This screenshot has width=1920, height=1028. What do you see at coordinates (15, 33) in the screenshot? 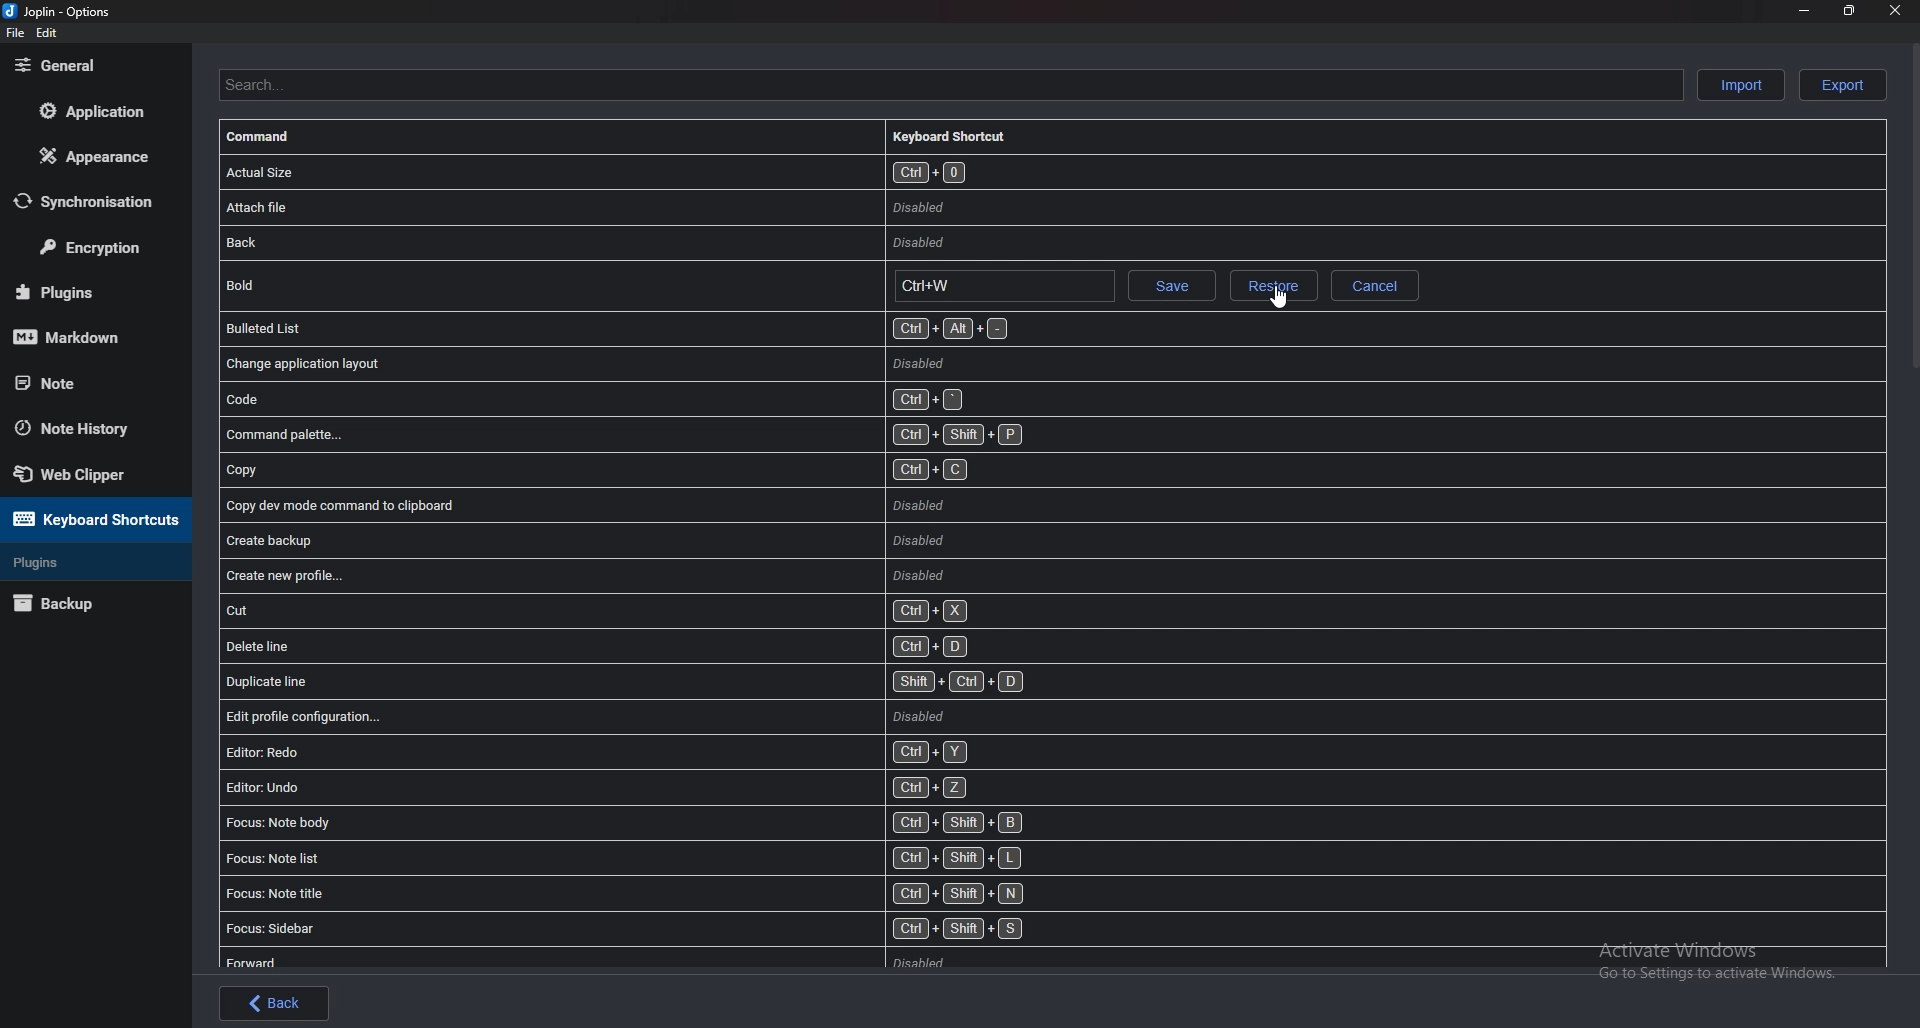
I see `File` at bounding box center [15, 33].